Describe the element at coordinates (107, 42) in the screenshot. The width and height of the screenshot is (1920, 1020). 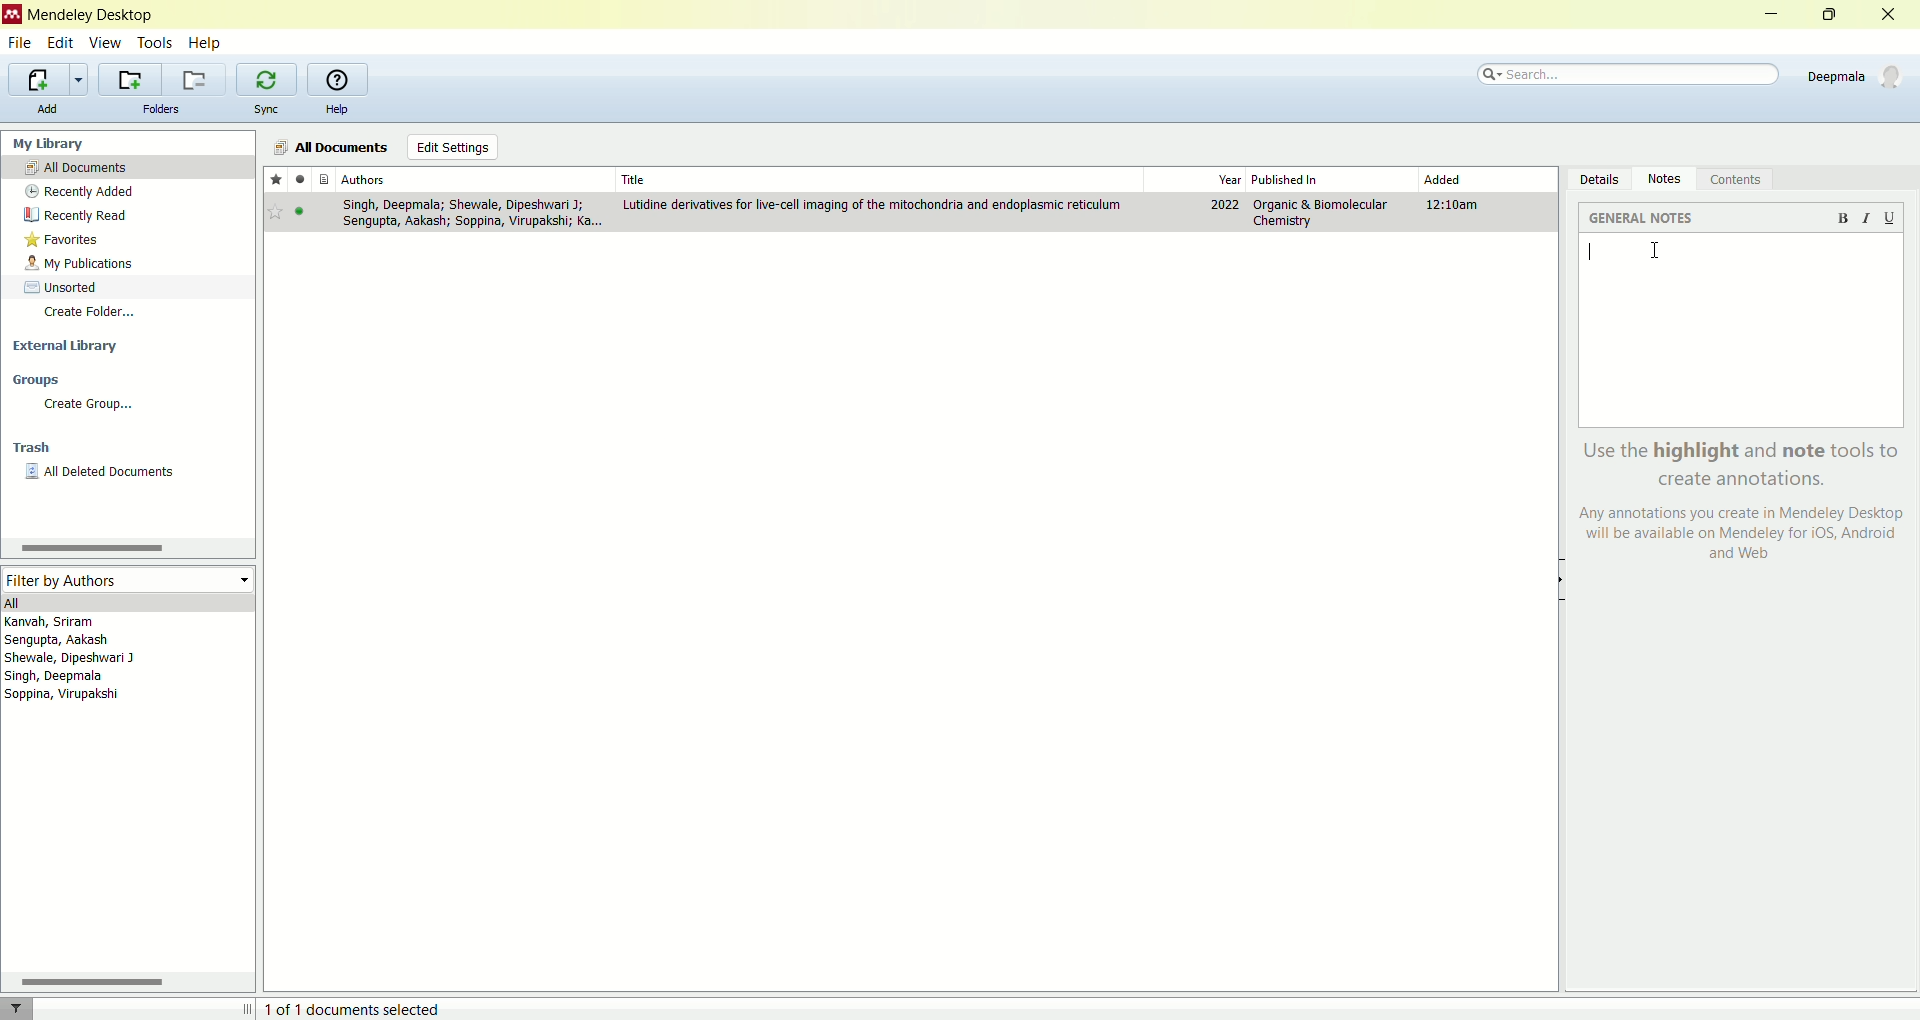
I see `view` at that location.